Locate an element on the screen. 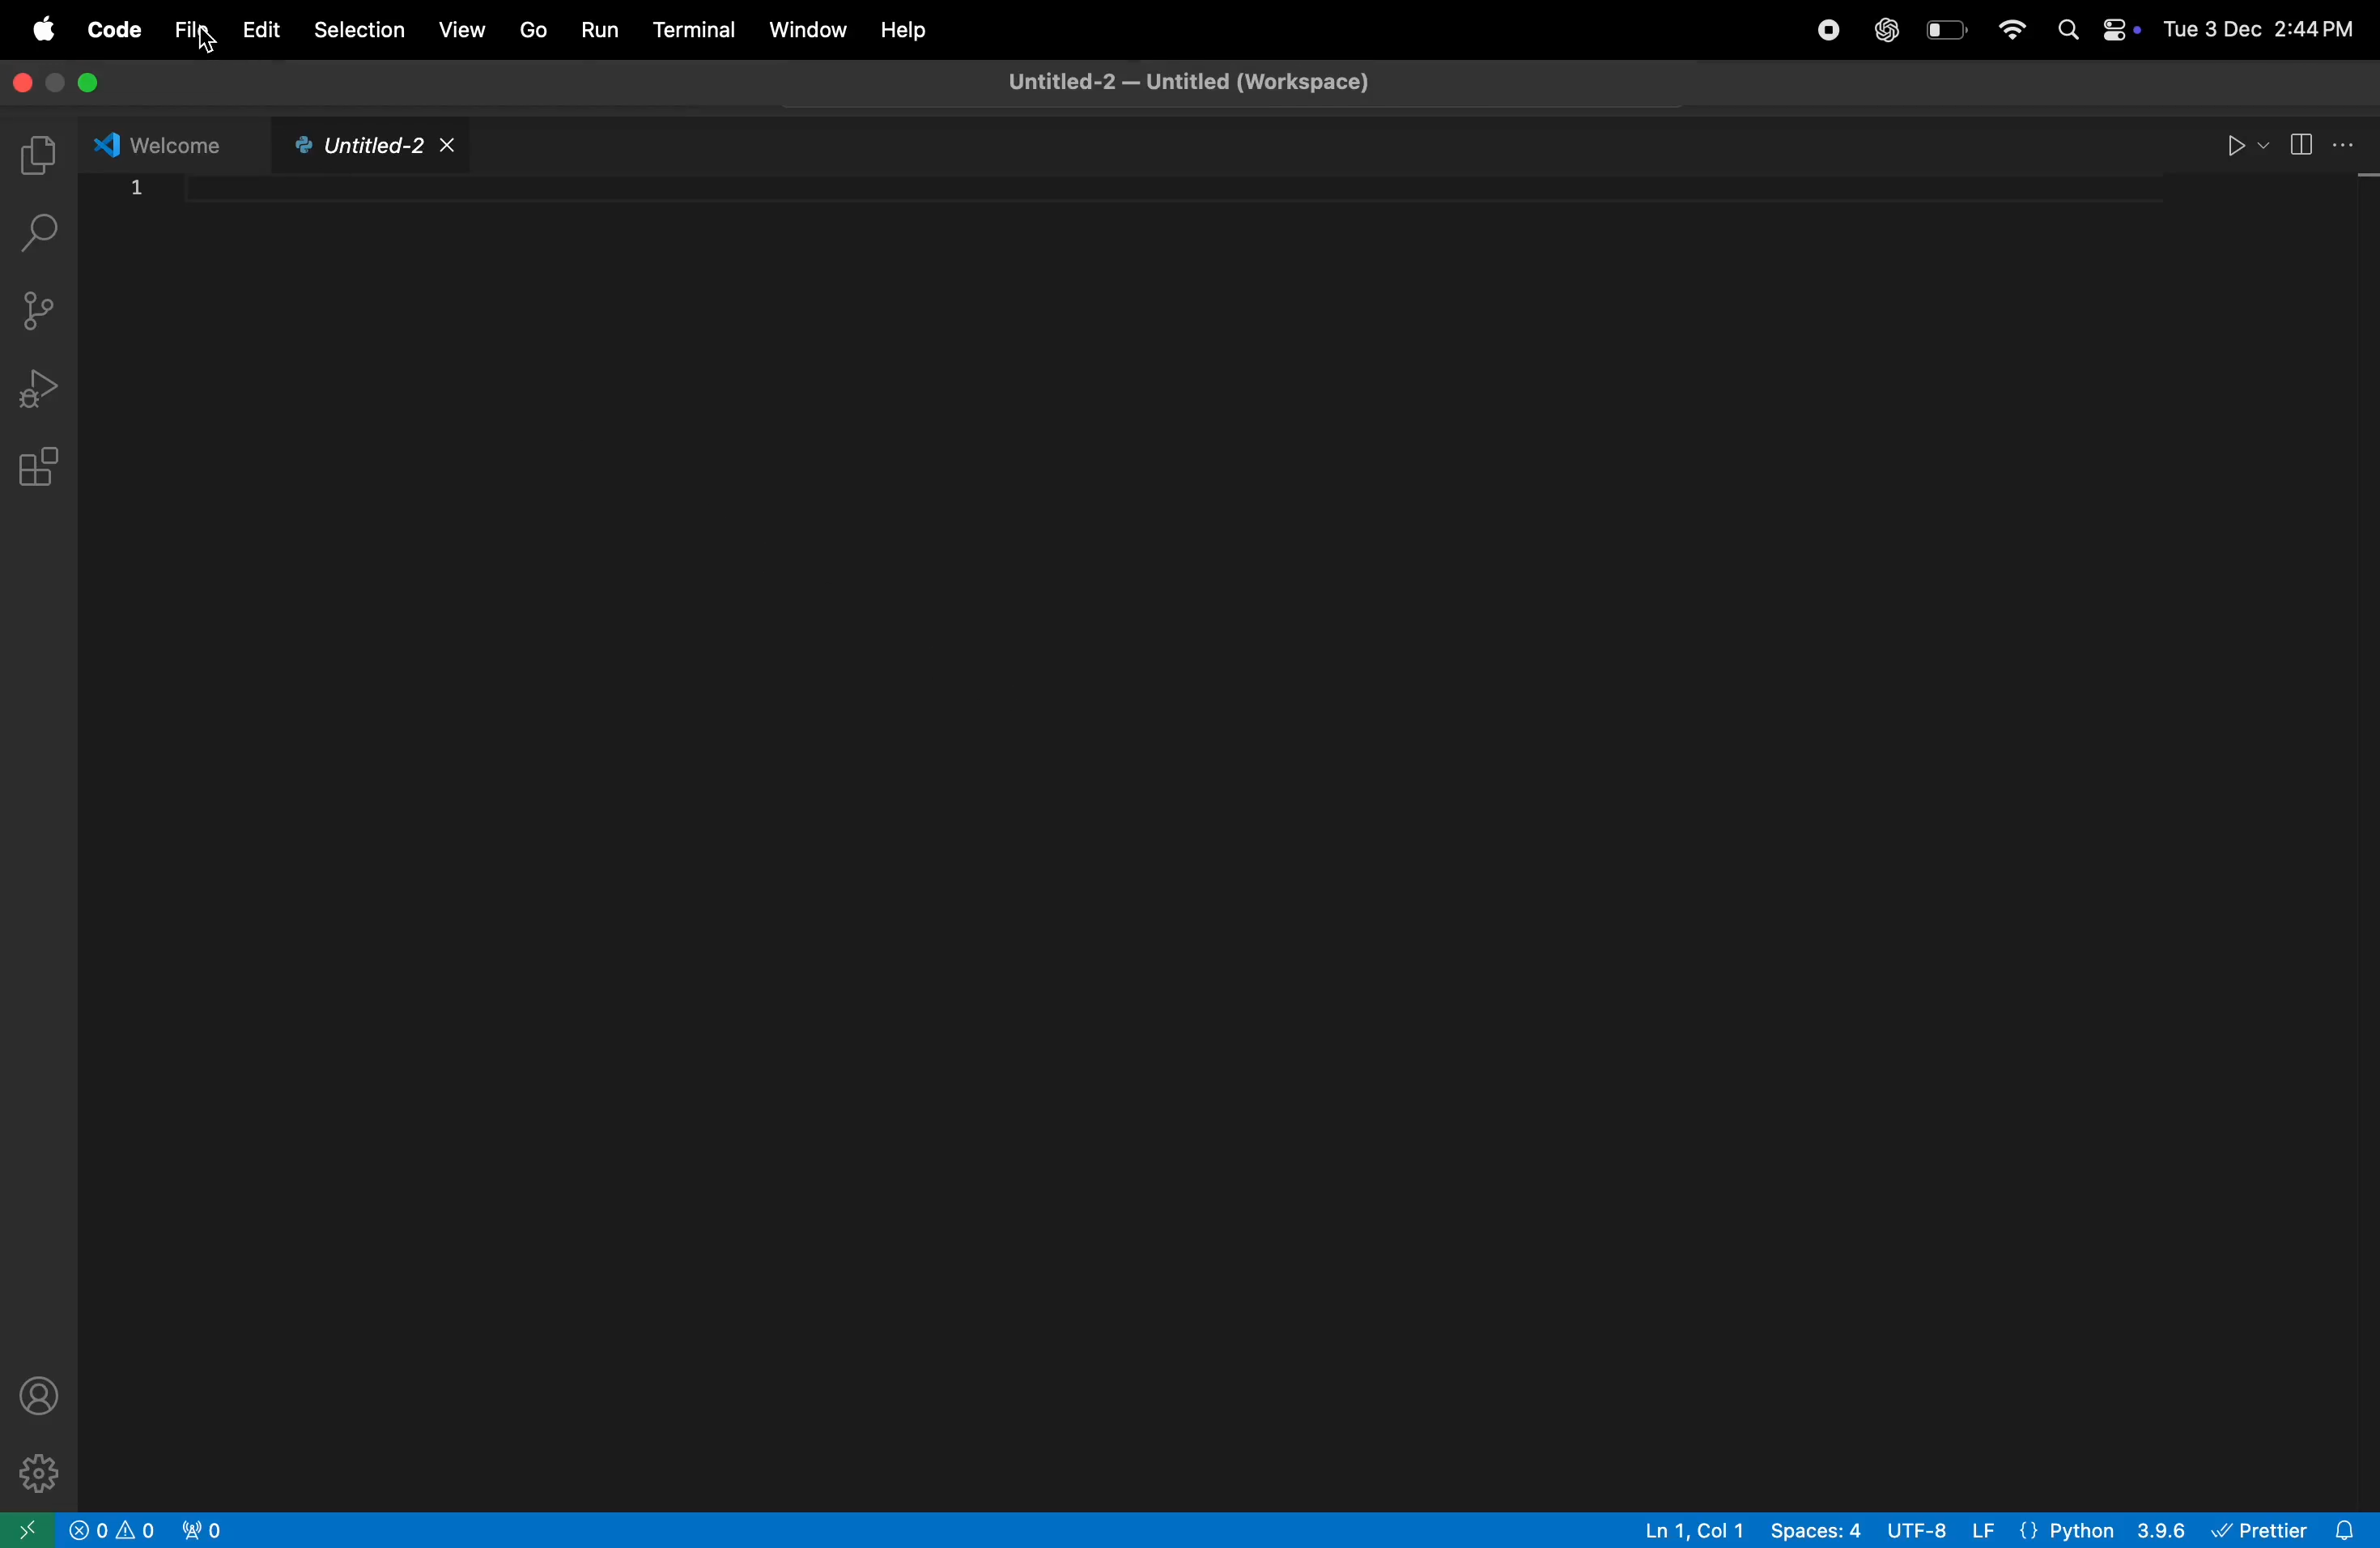 Image resolution: width=2380 pixels, height=1548 pixels. wifi is located at coordinates (2010, 31).